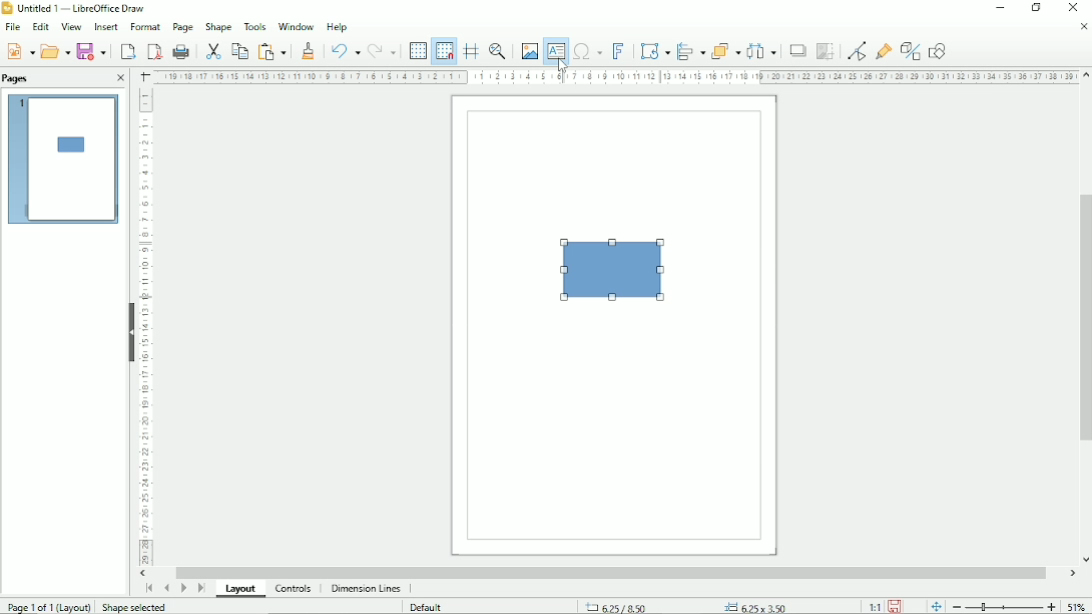 This screenshot has width=1092, height=614. What do you see at coordinates (254, 26) in the screenshot?
I see `Tools` at bounding box center [254, 26].